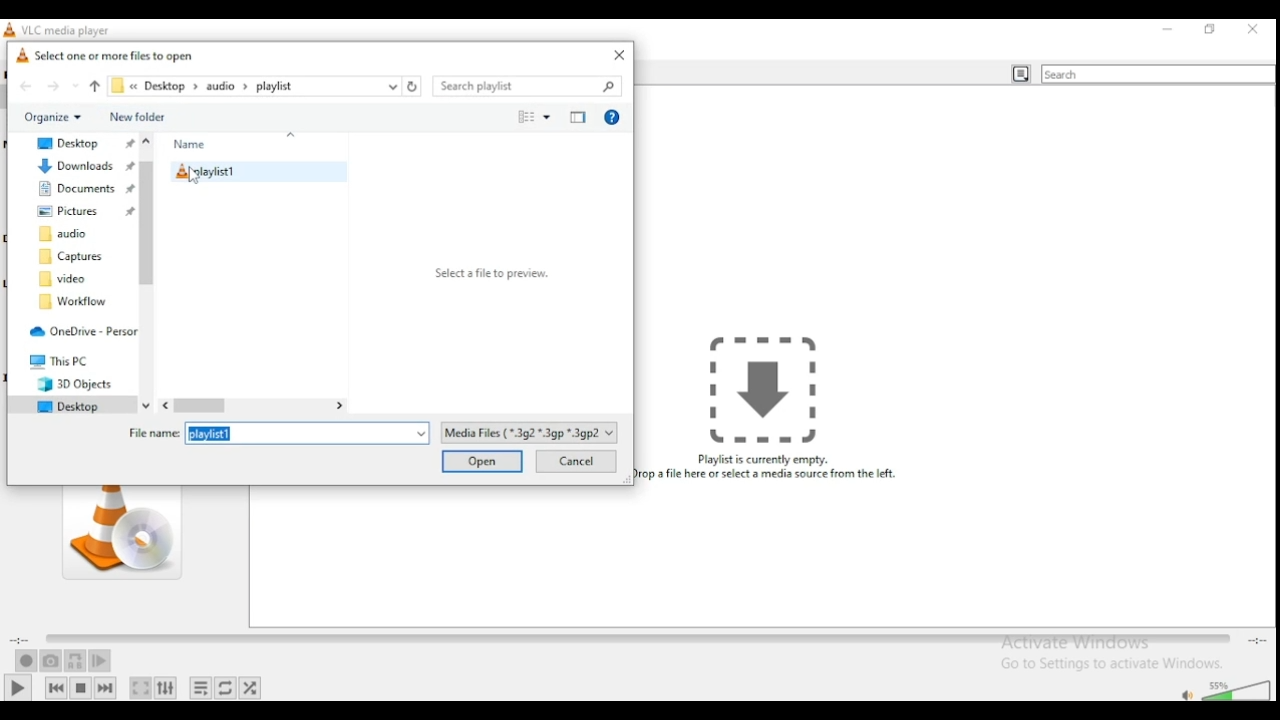 This screenshot has height=720, width=1280. What do you see at coordinates (1186, 694) in the screenshot?
I see `mute/unmute` at bounding box center [1186, 694].